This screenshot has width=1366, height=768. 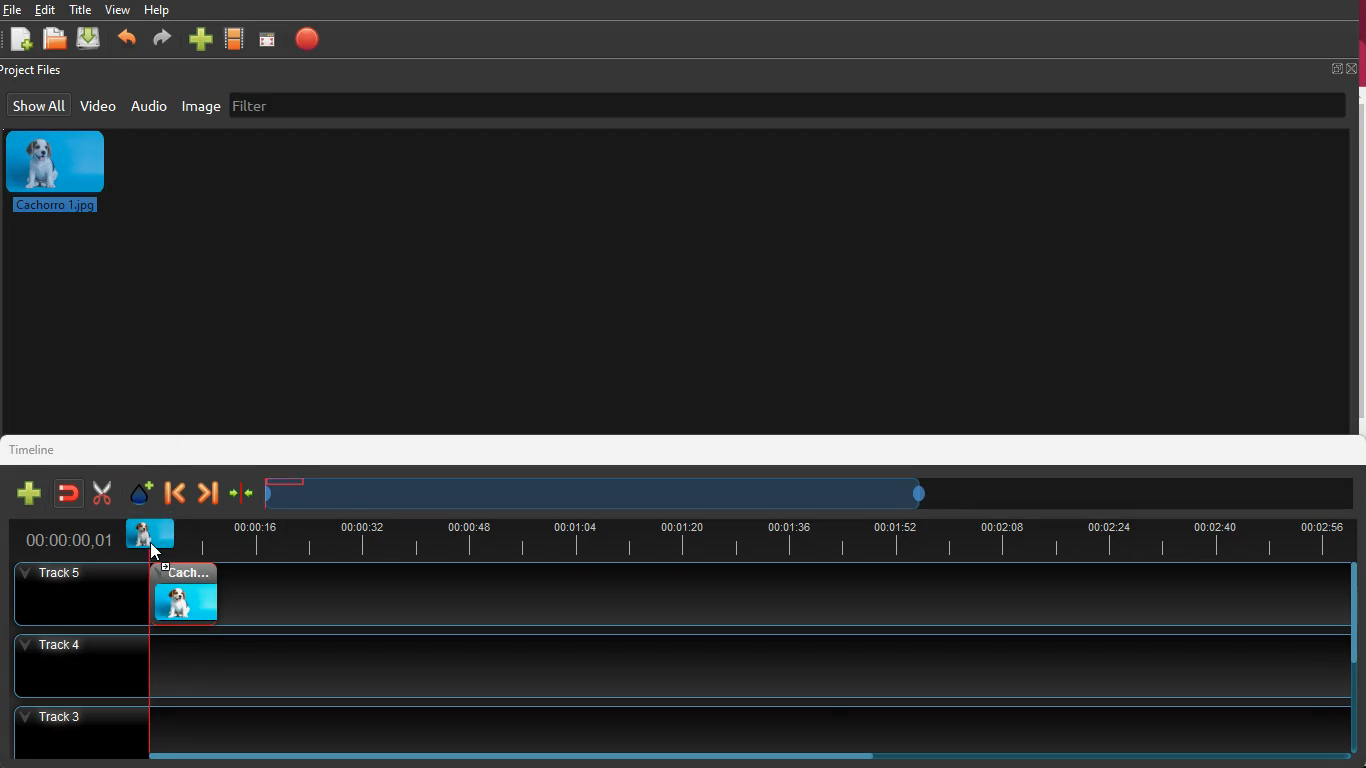 I want to click on track, so click(x=668, y=722).